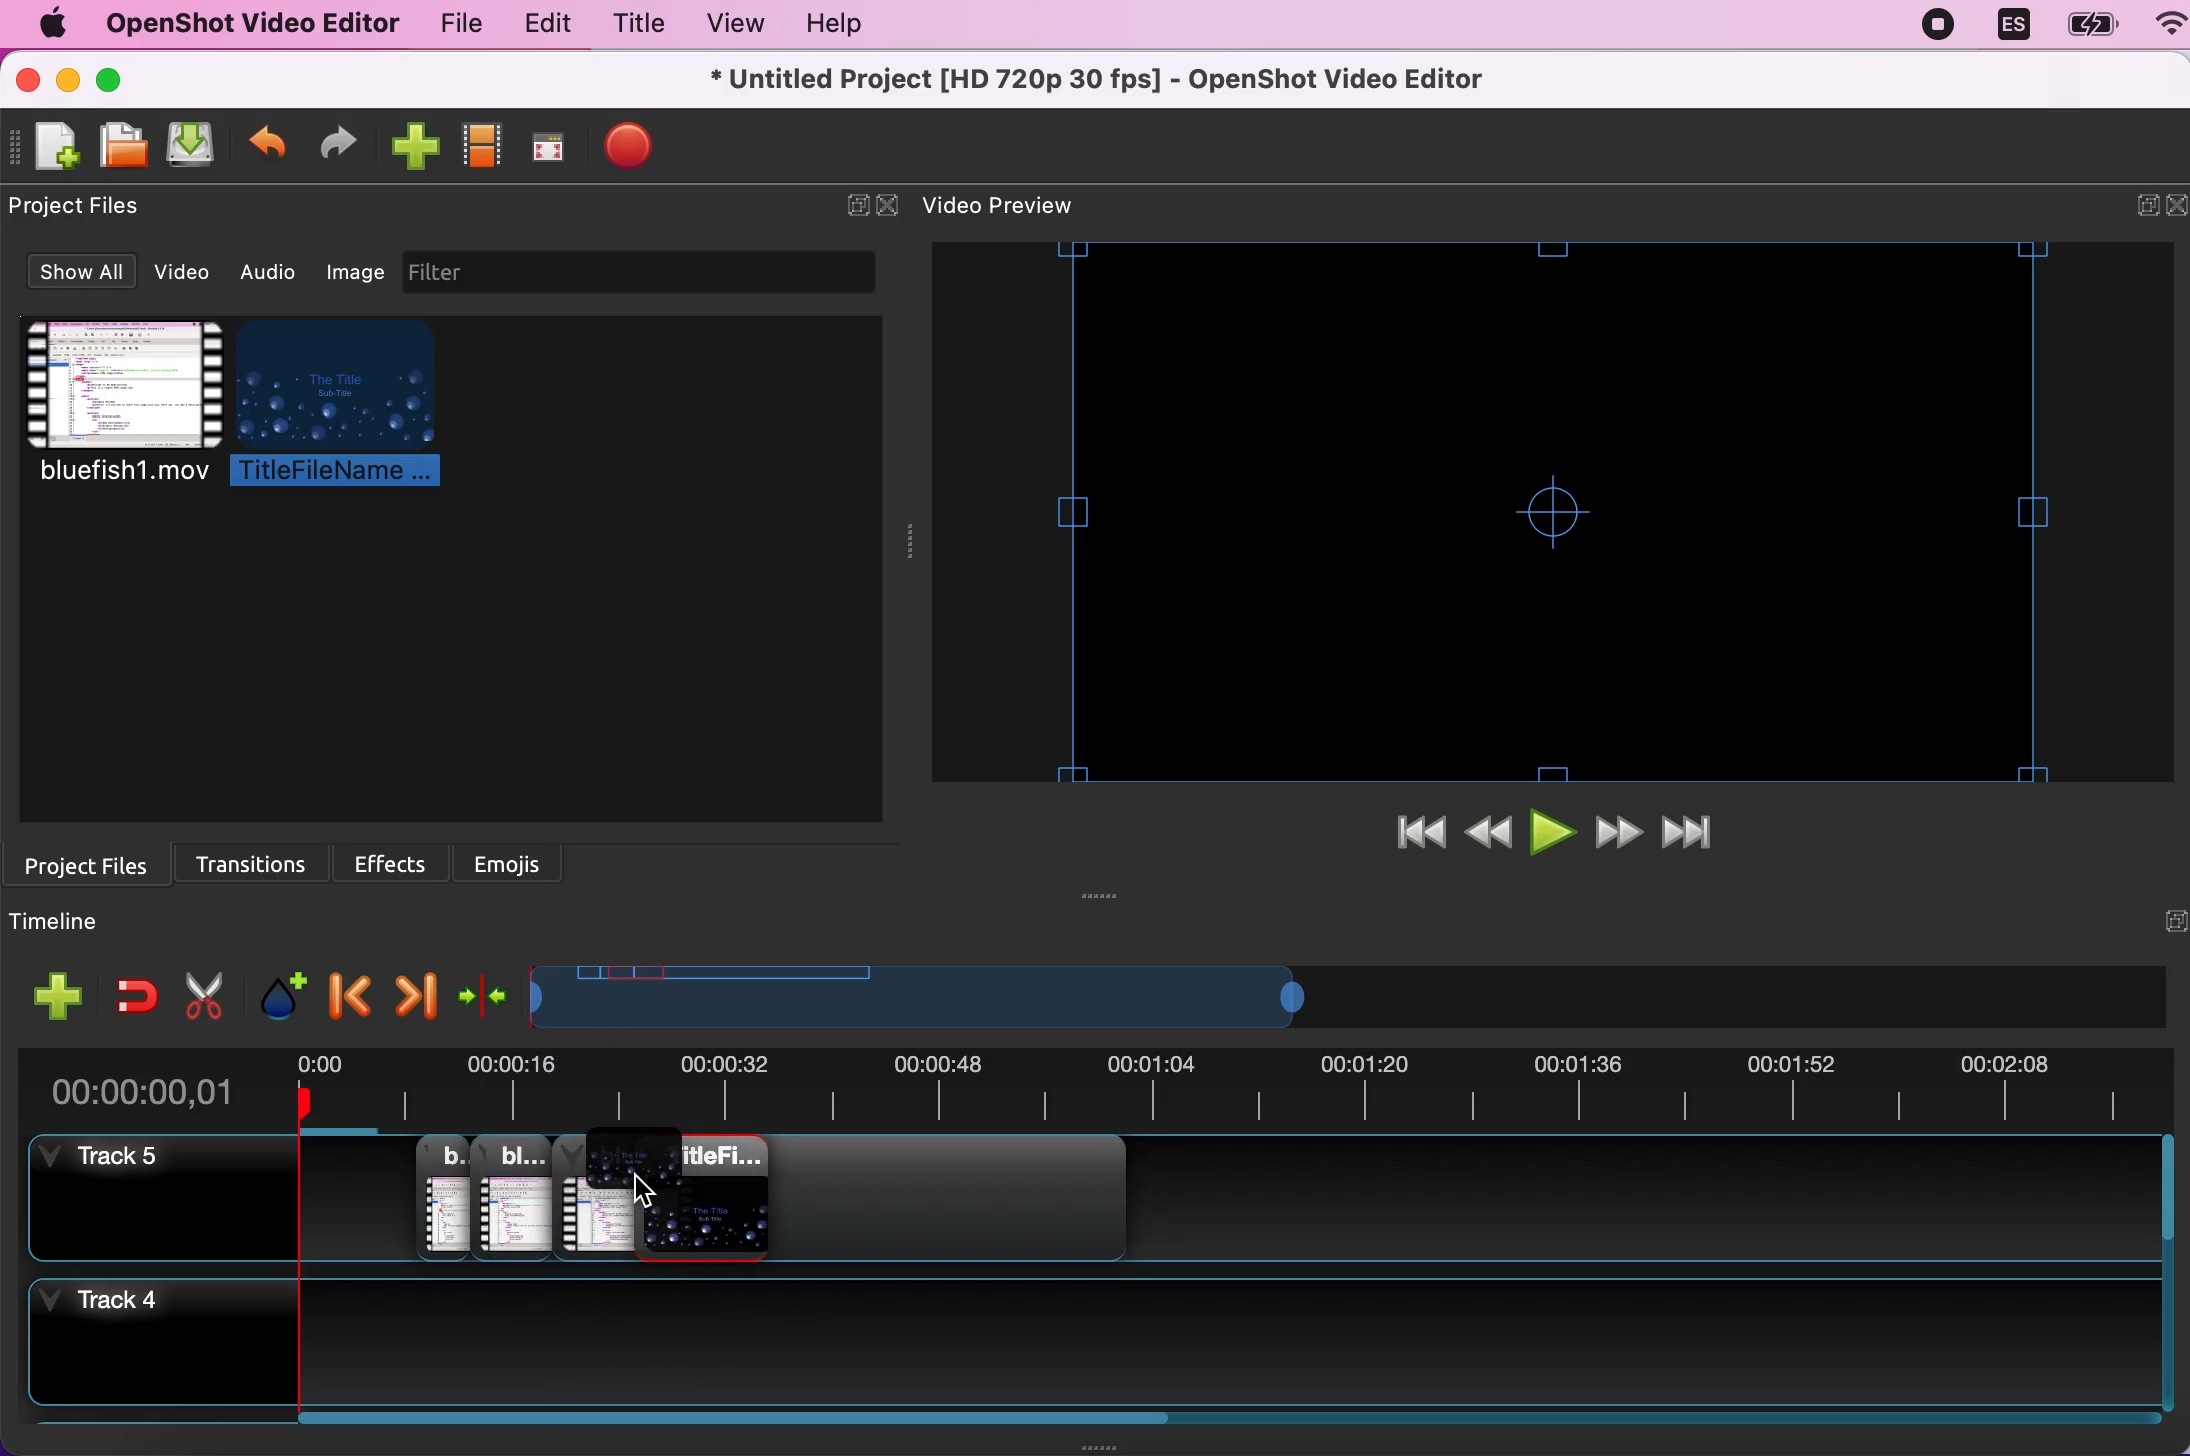  What do you see at coordinates (414, 990) in the screenshot?
I see `next marker` at bounding box center [414, 990].